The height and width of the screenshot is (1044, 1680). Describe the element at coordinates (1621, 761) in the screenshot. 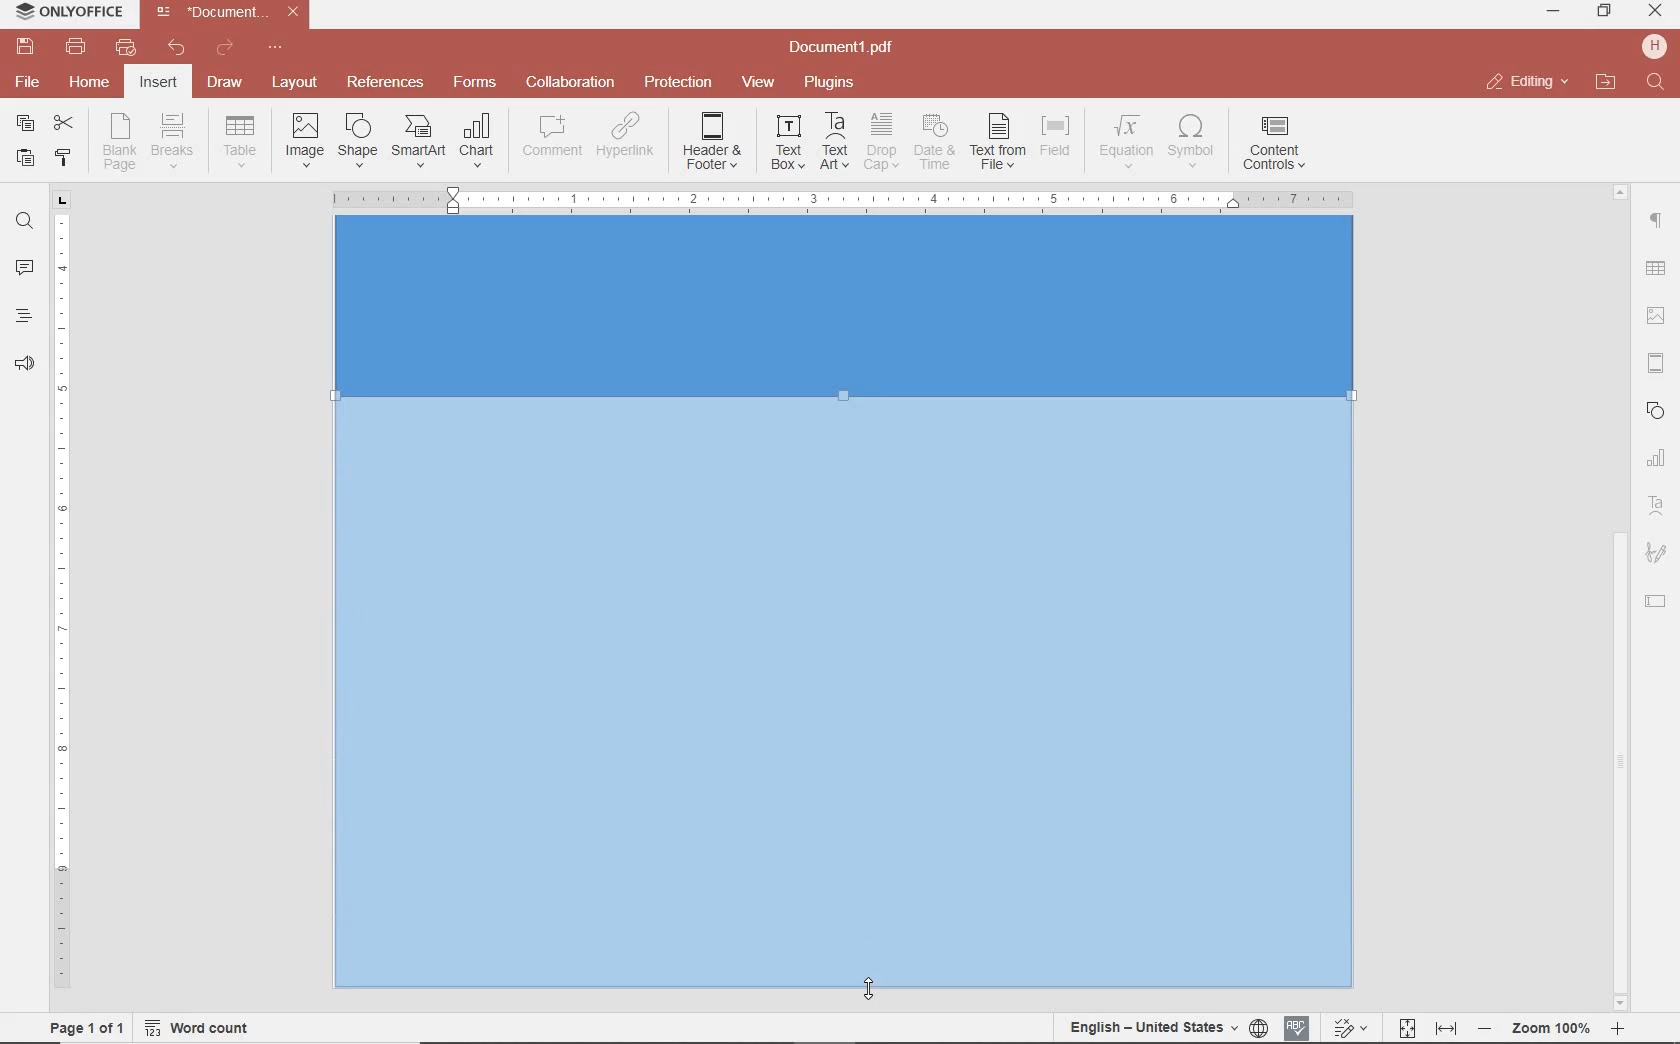

I see `scrollbar` at that location.